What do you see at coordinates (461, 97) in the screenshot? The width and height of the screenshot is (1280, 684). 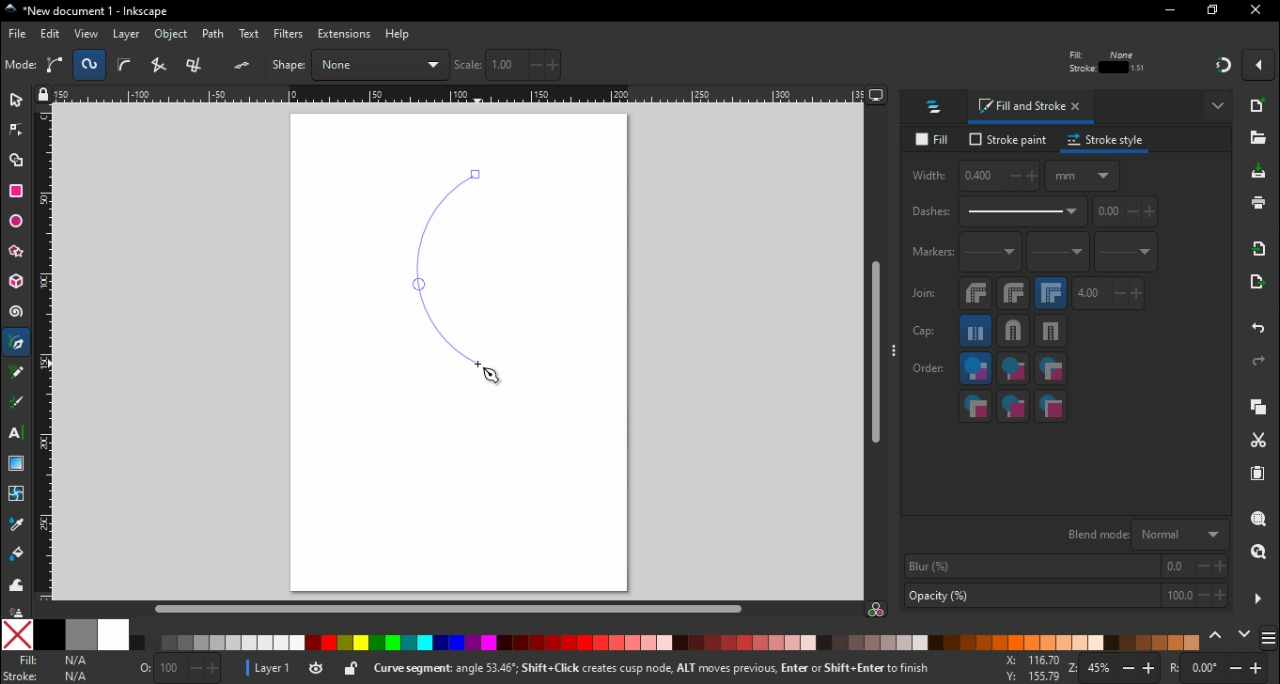 I see `horizontal ruler` at bounding box center [461, 97].